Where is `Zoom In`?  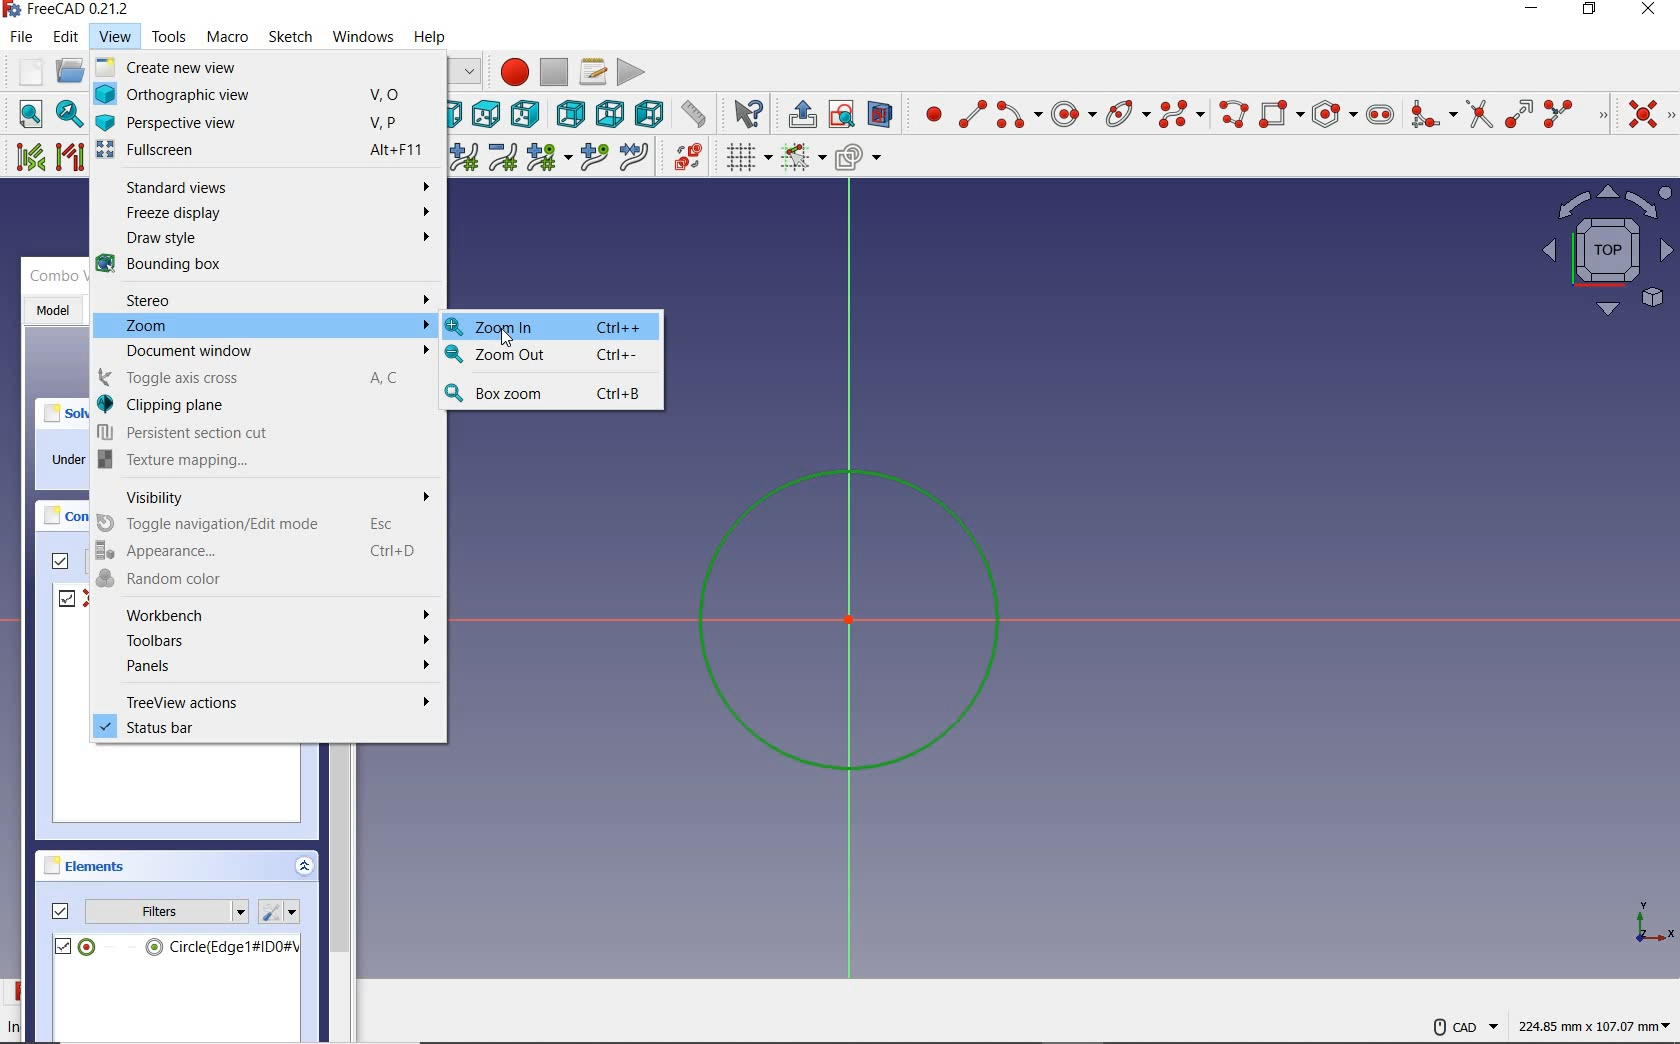
Zoom In is located at coordinates (547, 324).